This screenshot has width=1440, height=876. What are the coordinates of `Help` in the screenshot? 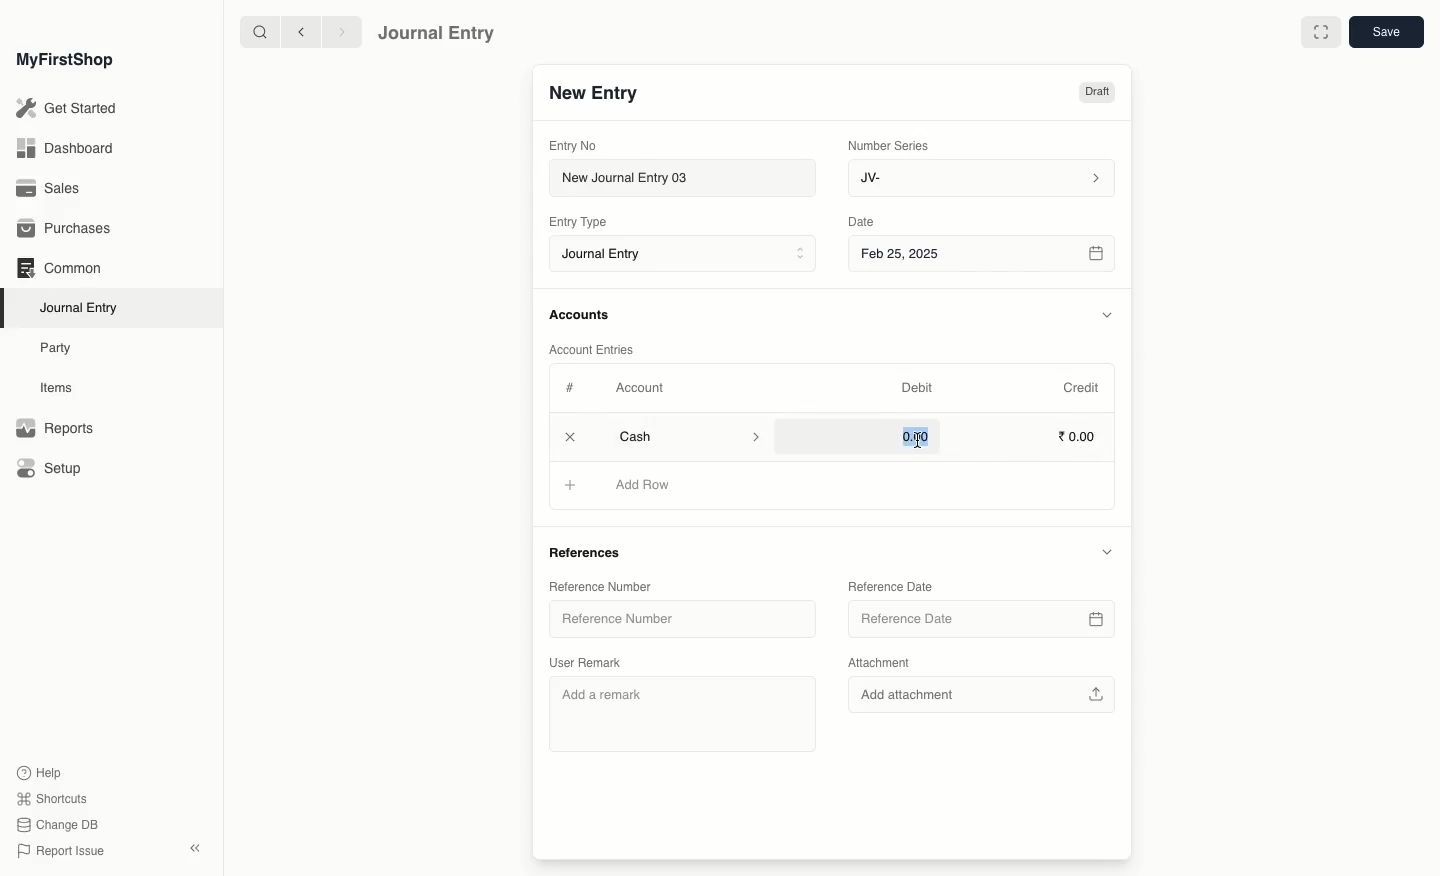 It's located at (37, 771).